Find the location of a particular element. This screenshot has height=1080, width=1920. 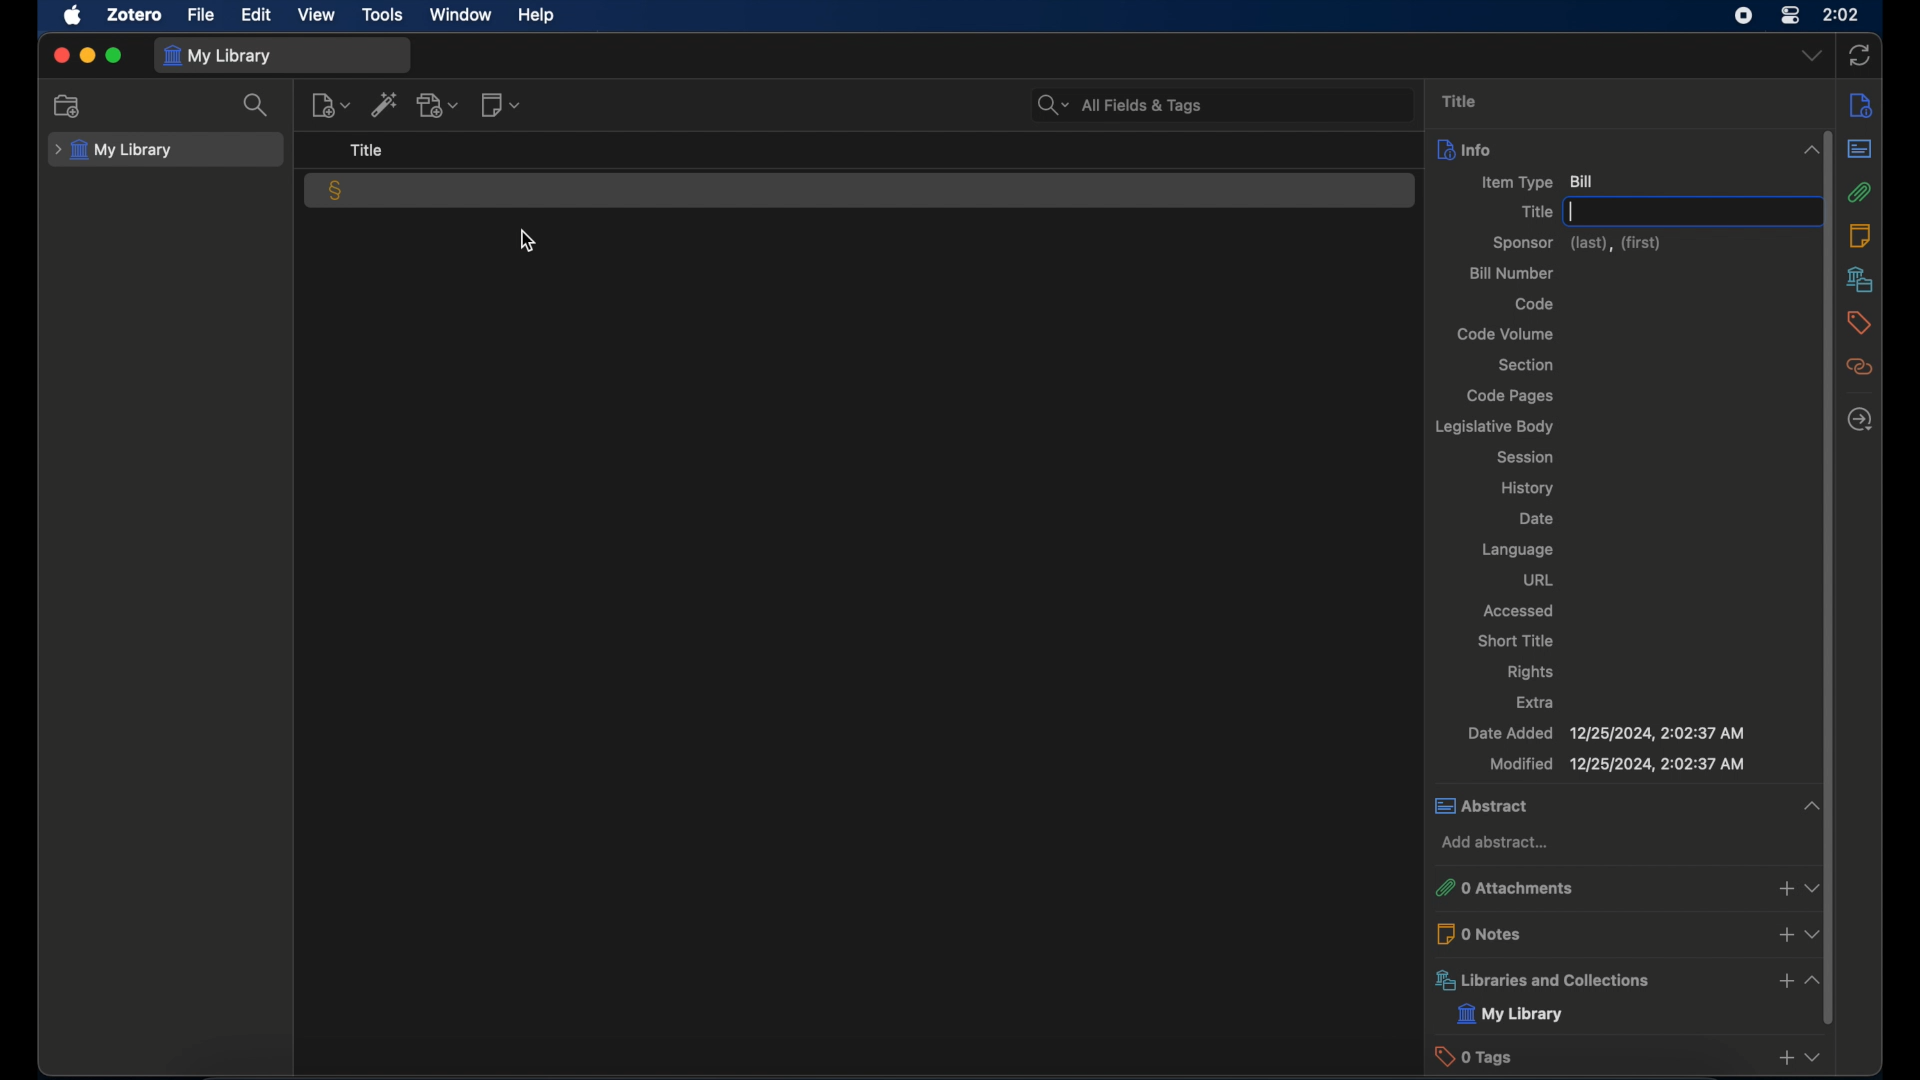

window is located at coordinates (462, 15).